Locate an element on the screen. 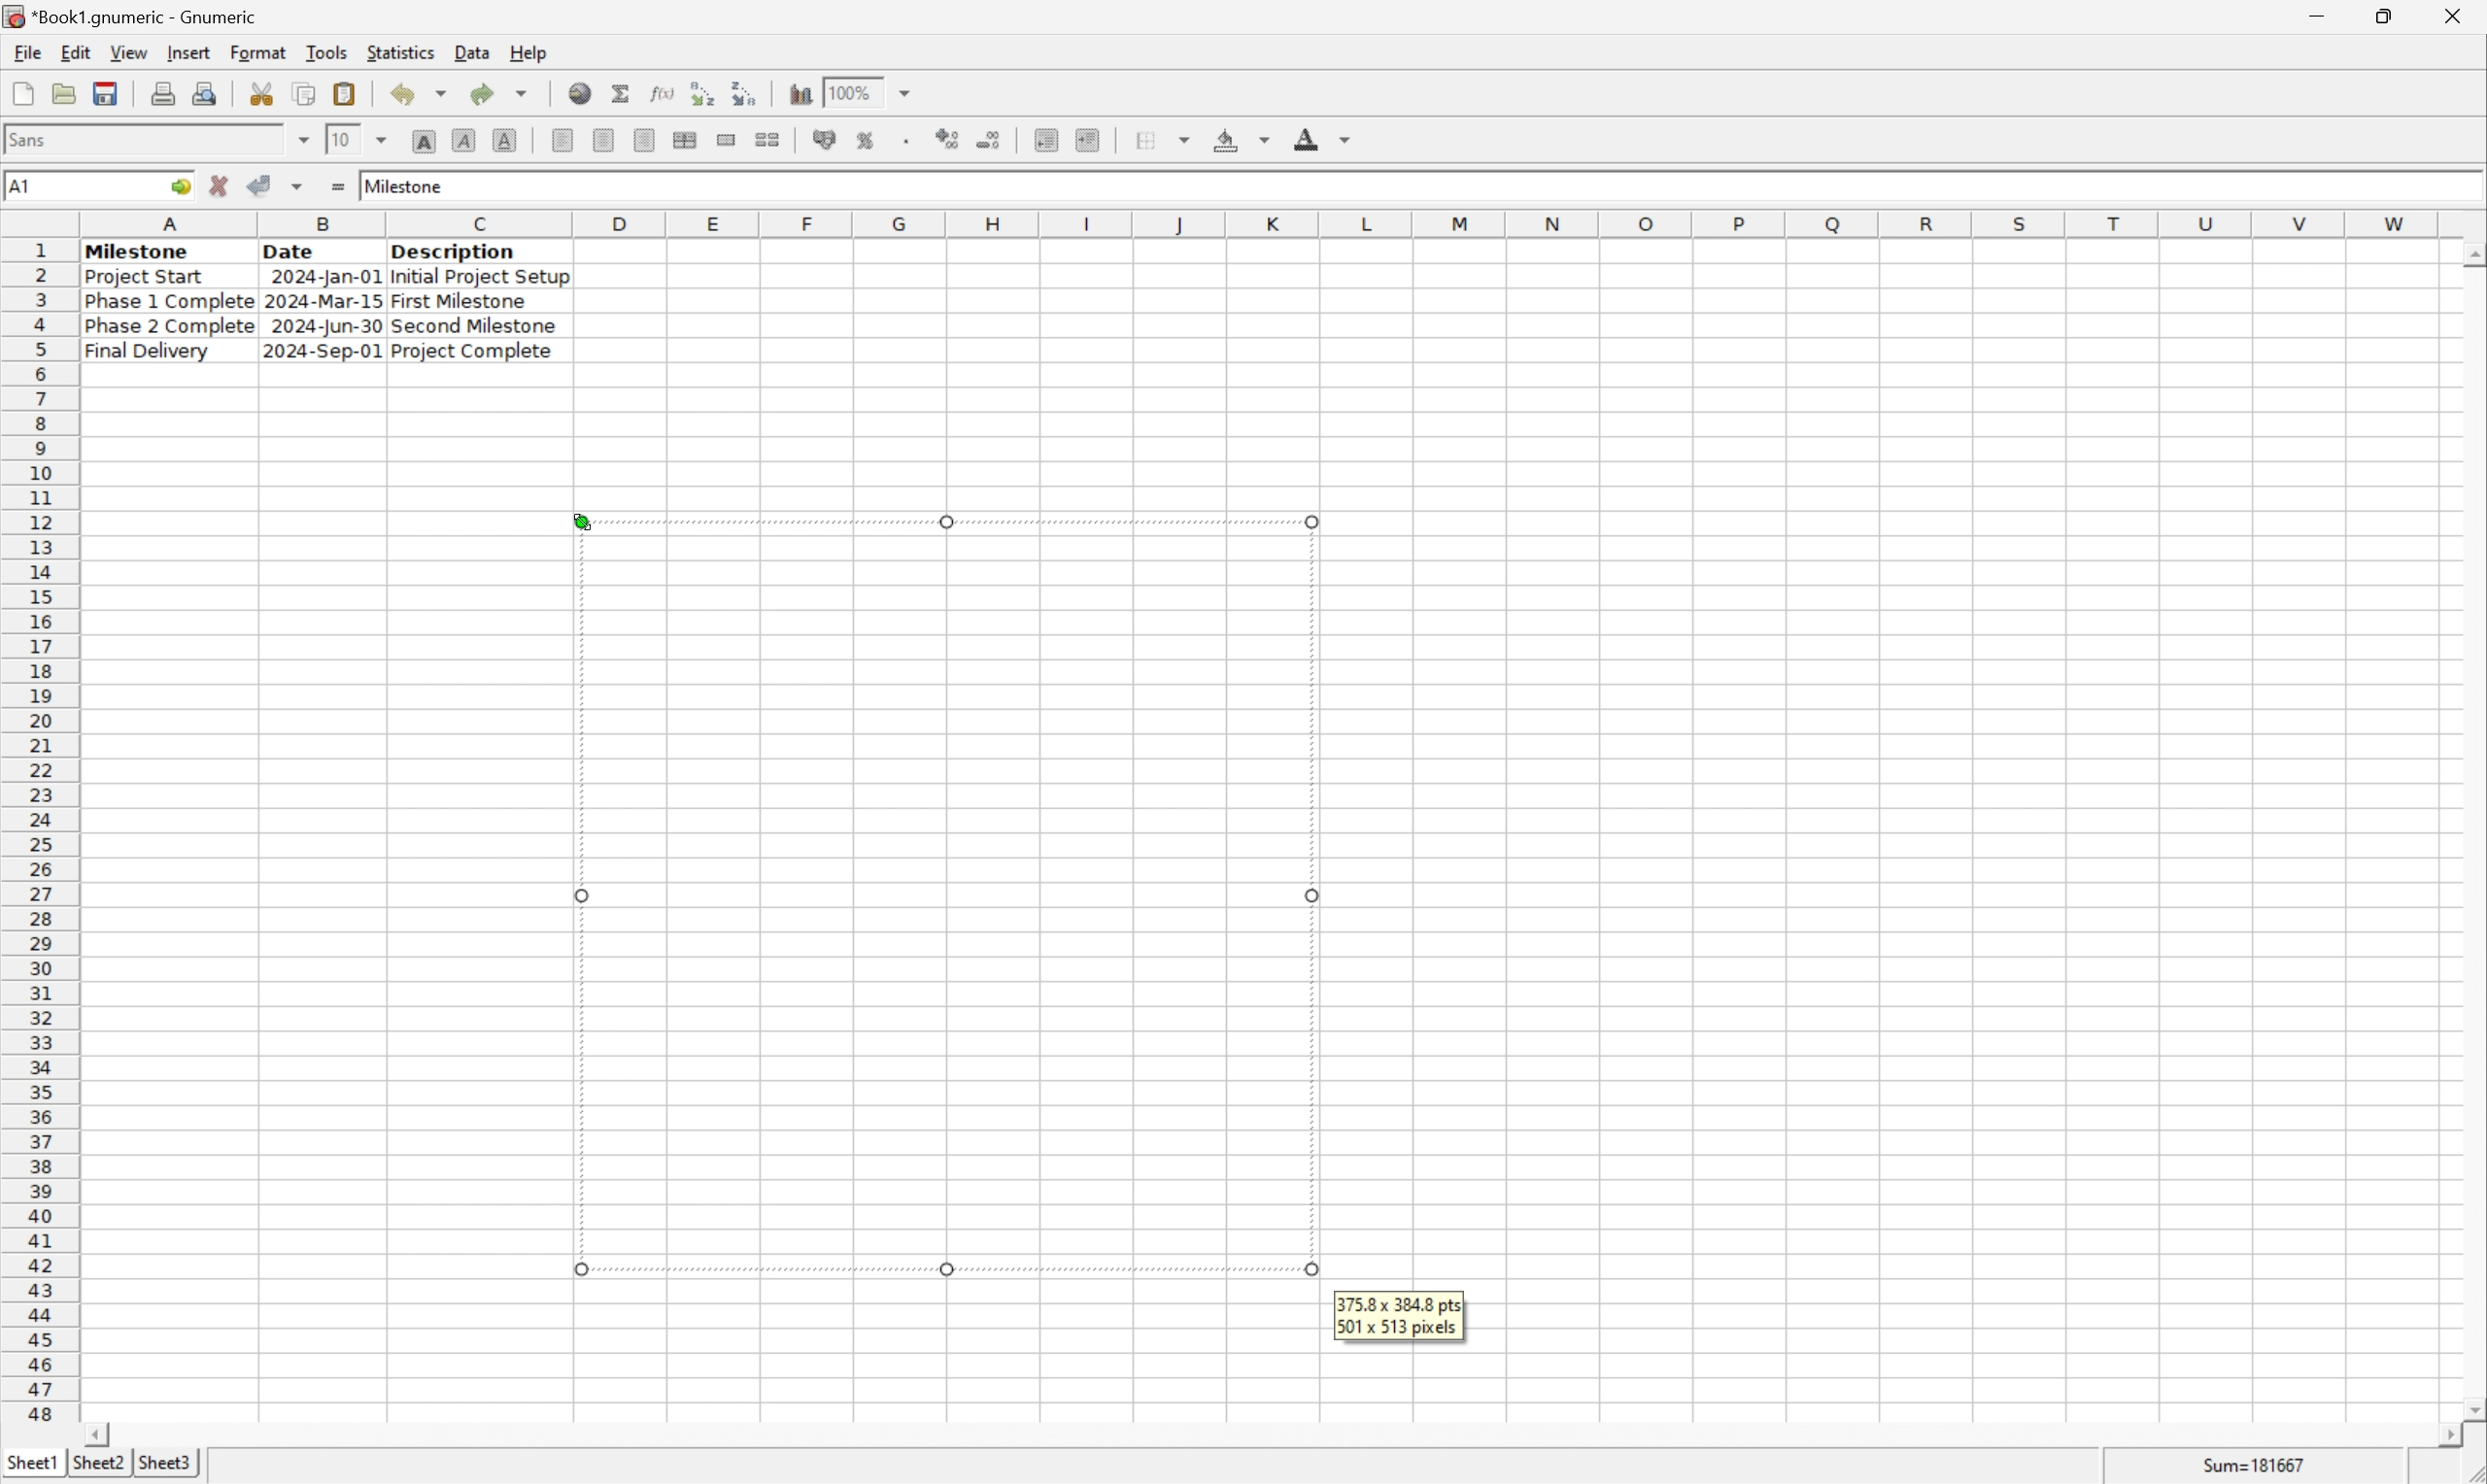 This screenshot has height=1484, width=2487. file is located at coordinates (27, 53).